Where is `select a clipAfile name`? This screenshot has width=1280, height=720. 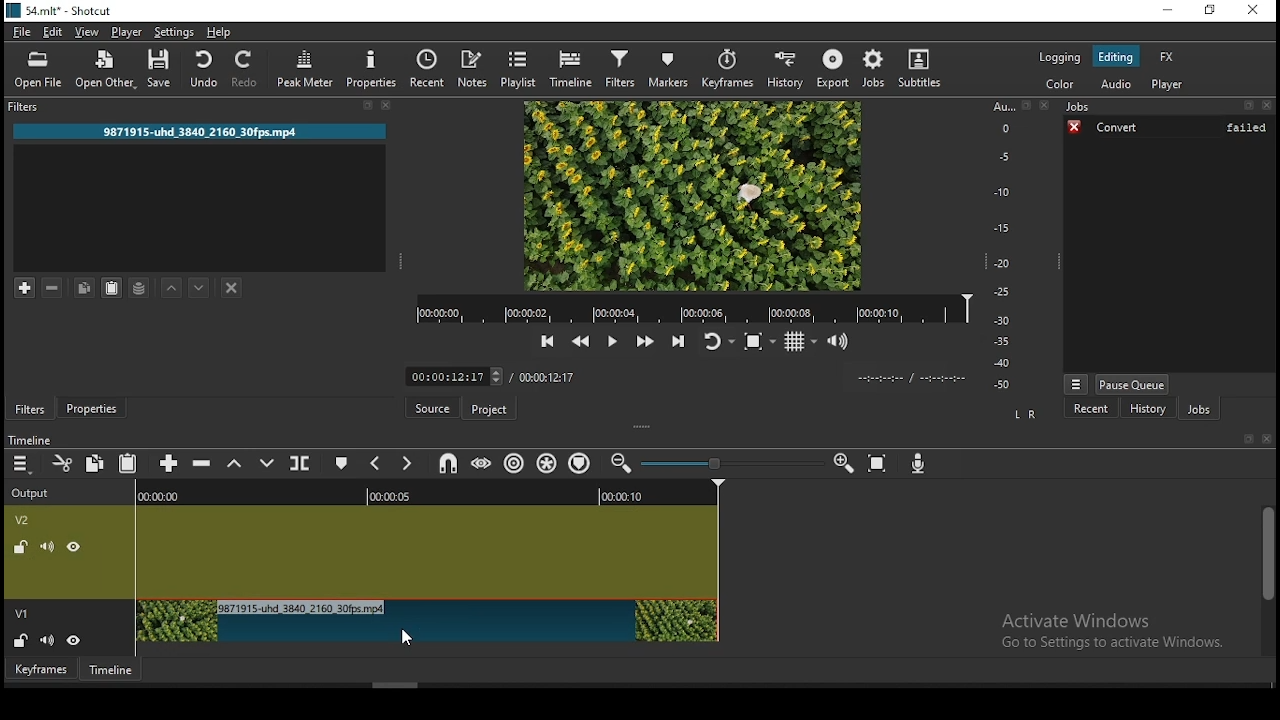
select a clipAfile name is located at coordinates (197, 131).